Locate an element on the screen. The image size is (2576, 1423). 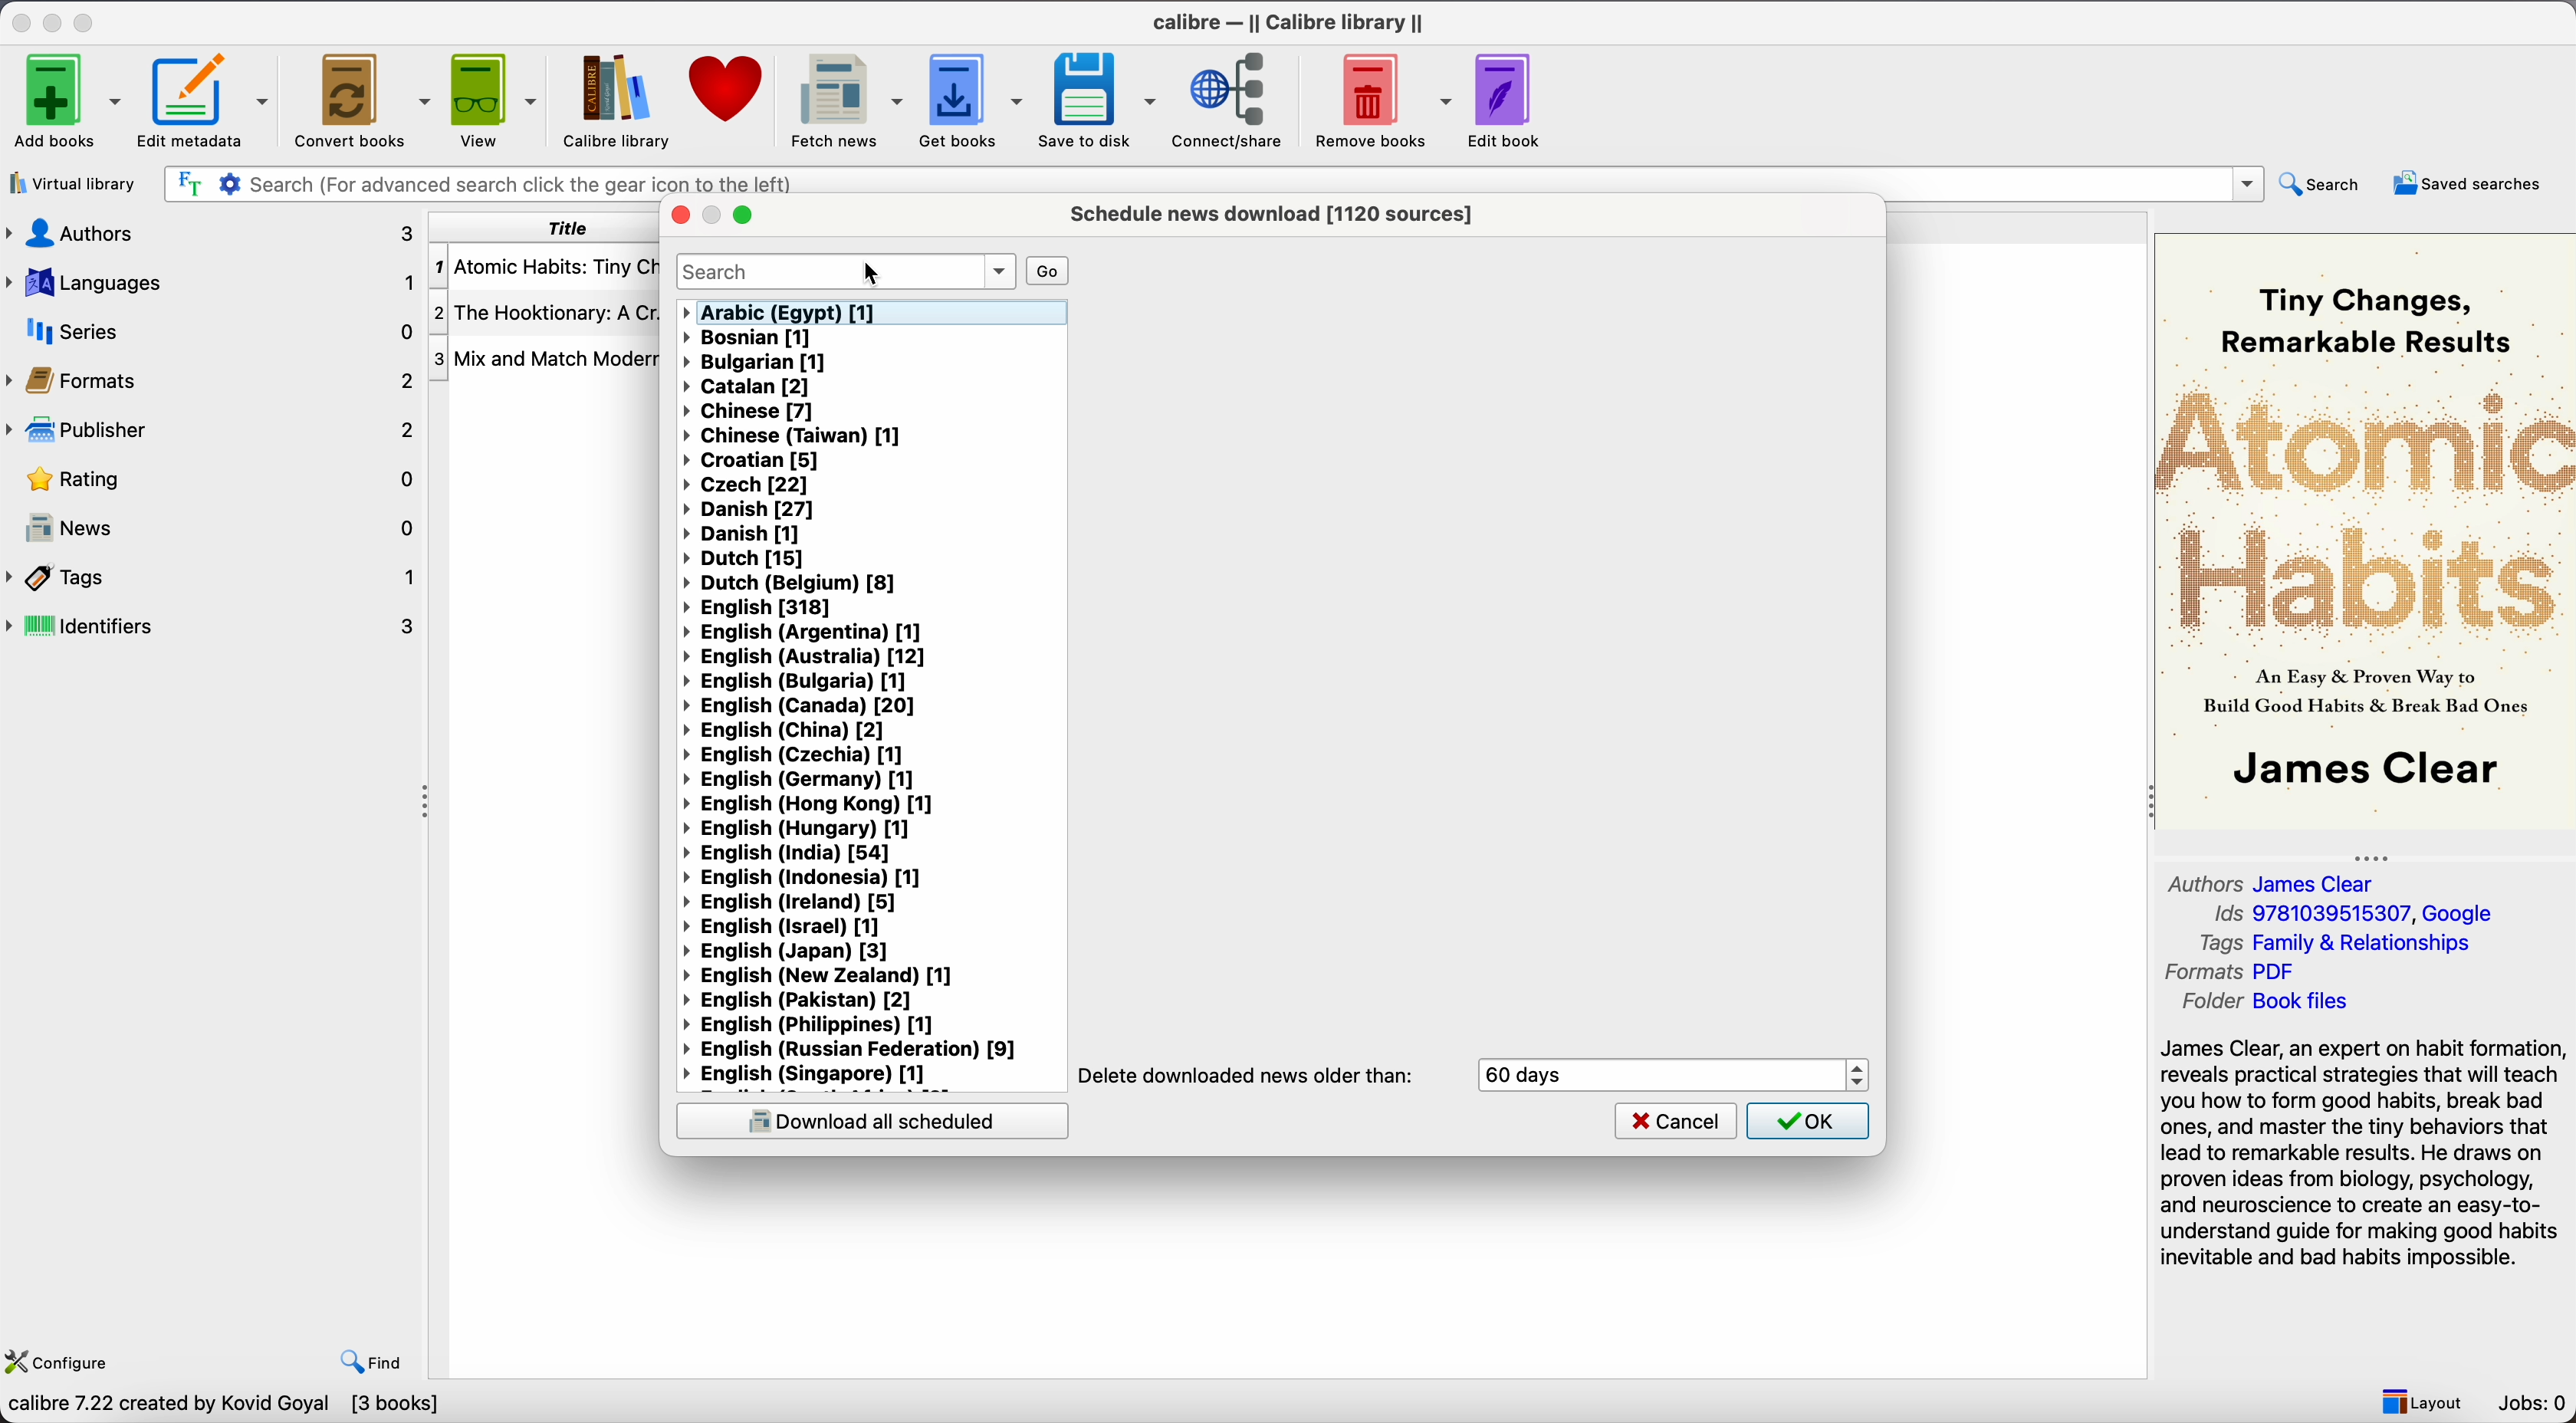
maximize is located at coordinates (85, 19).